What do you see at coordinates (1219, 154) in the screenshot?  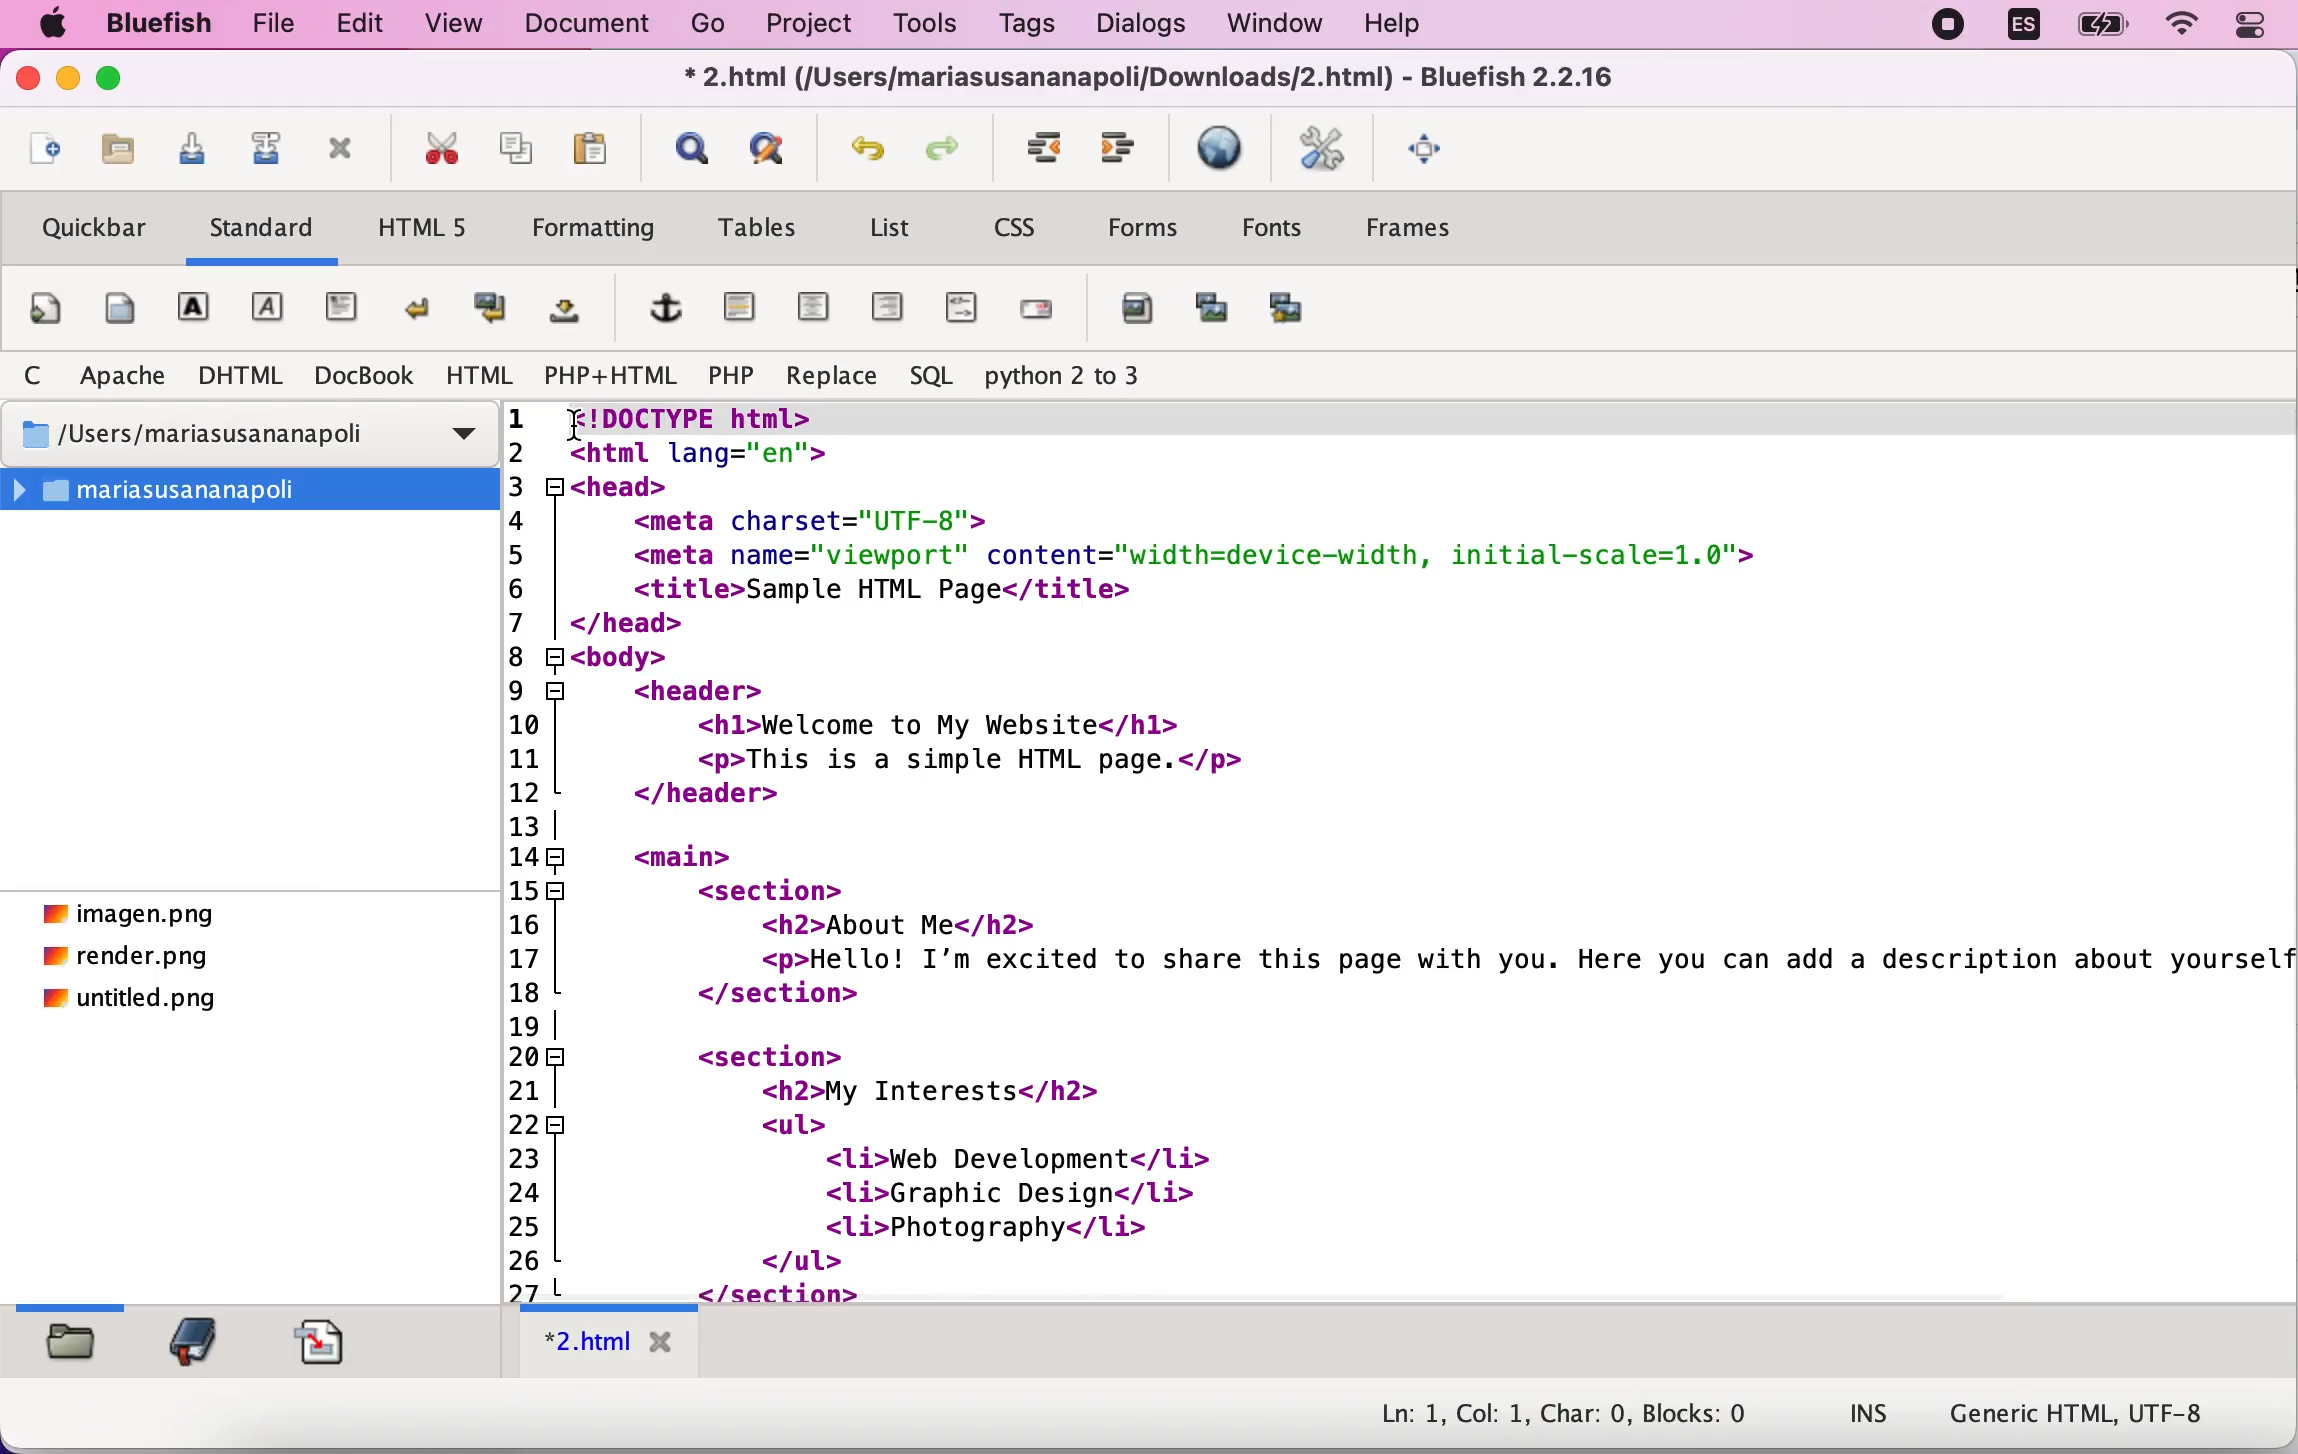 I see `preview in browser` at bounding box center [1219, 154].